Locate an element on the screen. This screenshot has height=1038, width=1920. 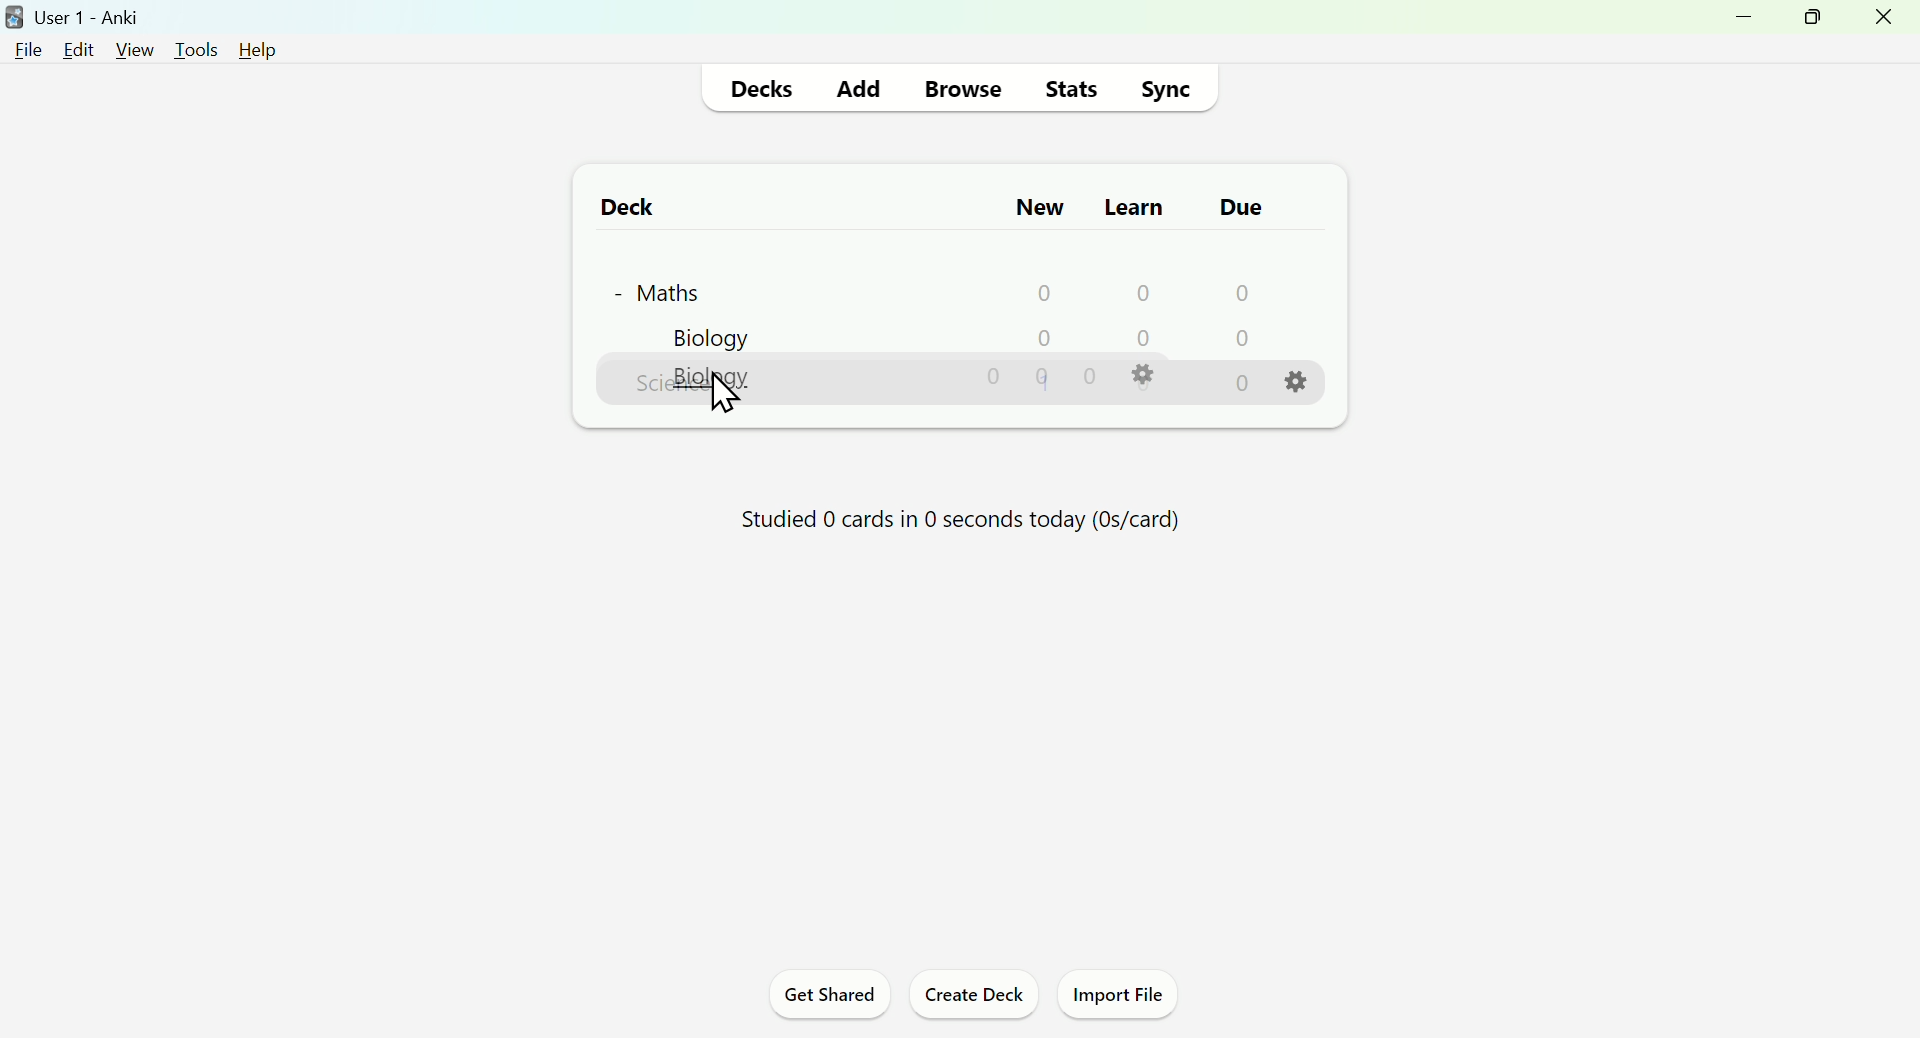
New is located at coordinates (1041, 208).